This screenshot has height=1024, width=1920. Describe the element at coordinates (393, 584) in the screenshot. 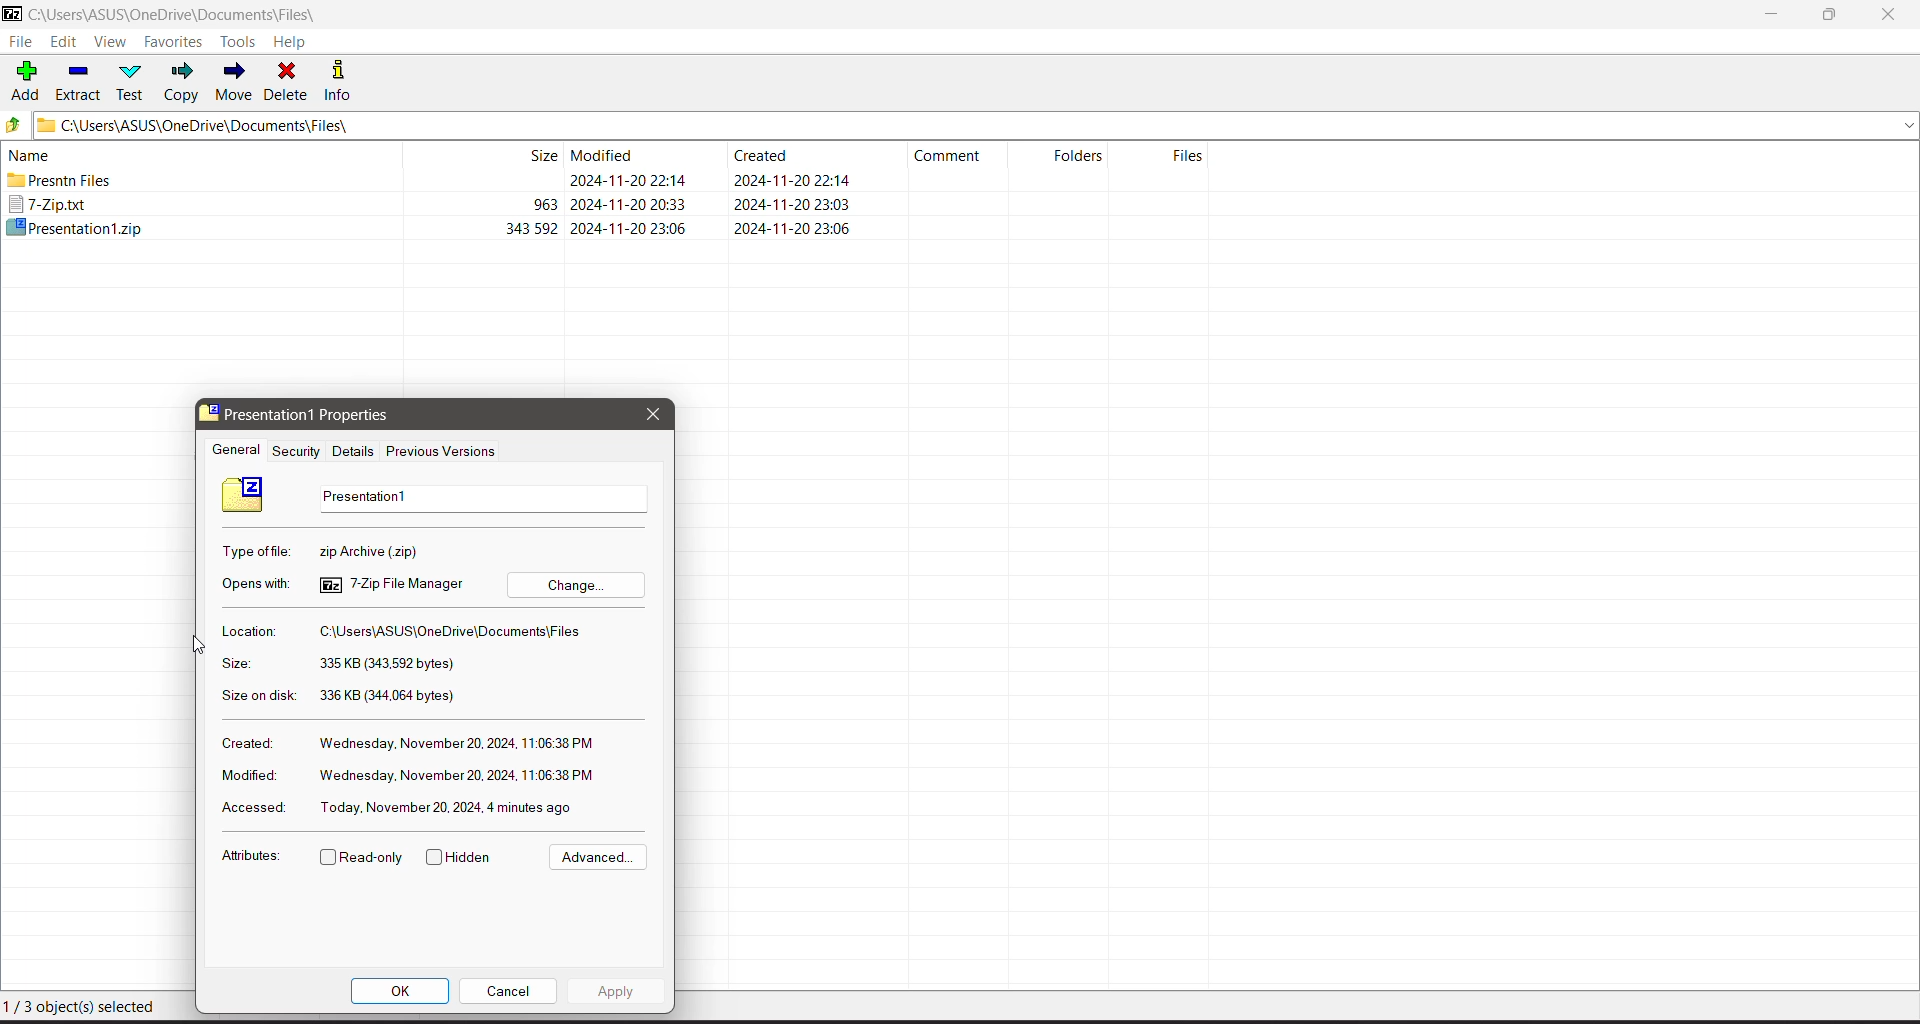

I see `7-Zip File Manager set as default app to open .zip files` at that location.